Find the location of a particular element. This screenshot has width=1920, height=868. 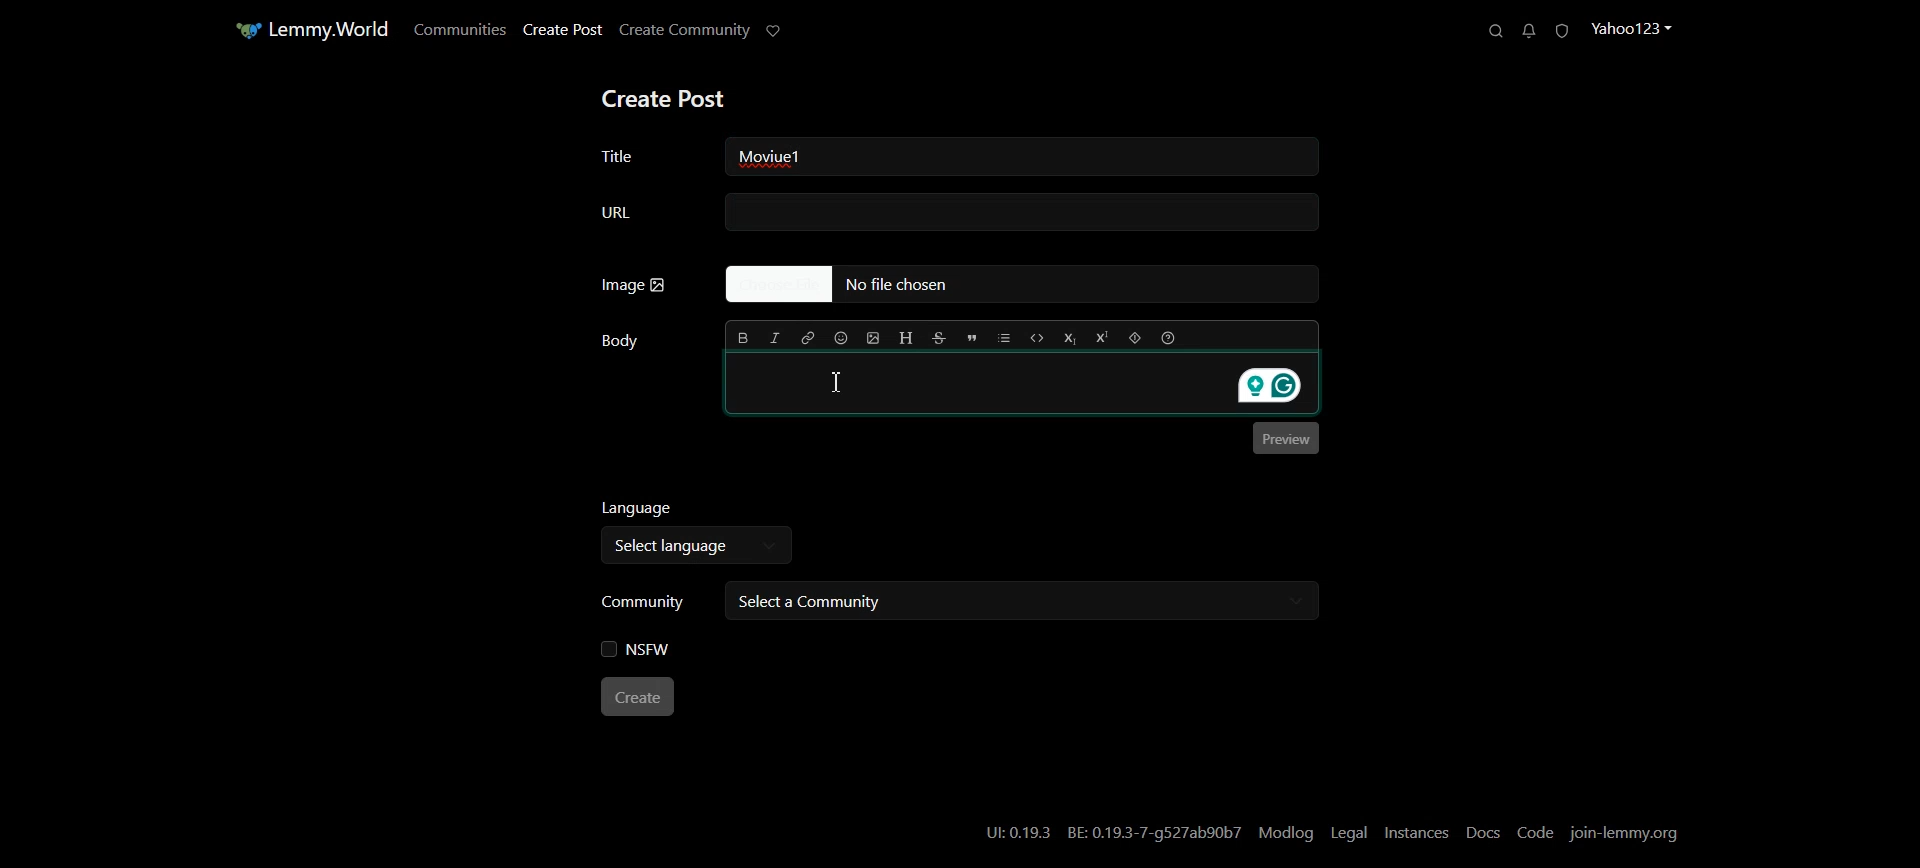

Body is located at coordinates (620, 341).